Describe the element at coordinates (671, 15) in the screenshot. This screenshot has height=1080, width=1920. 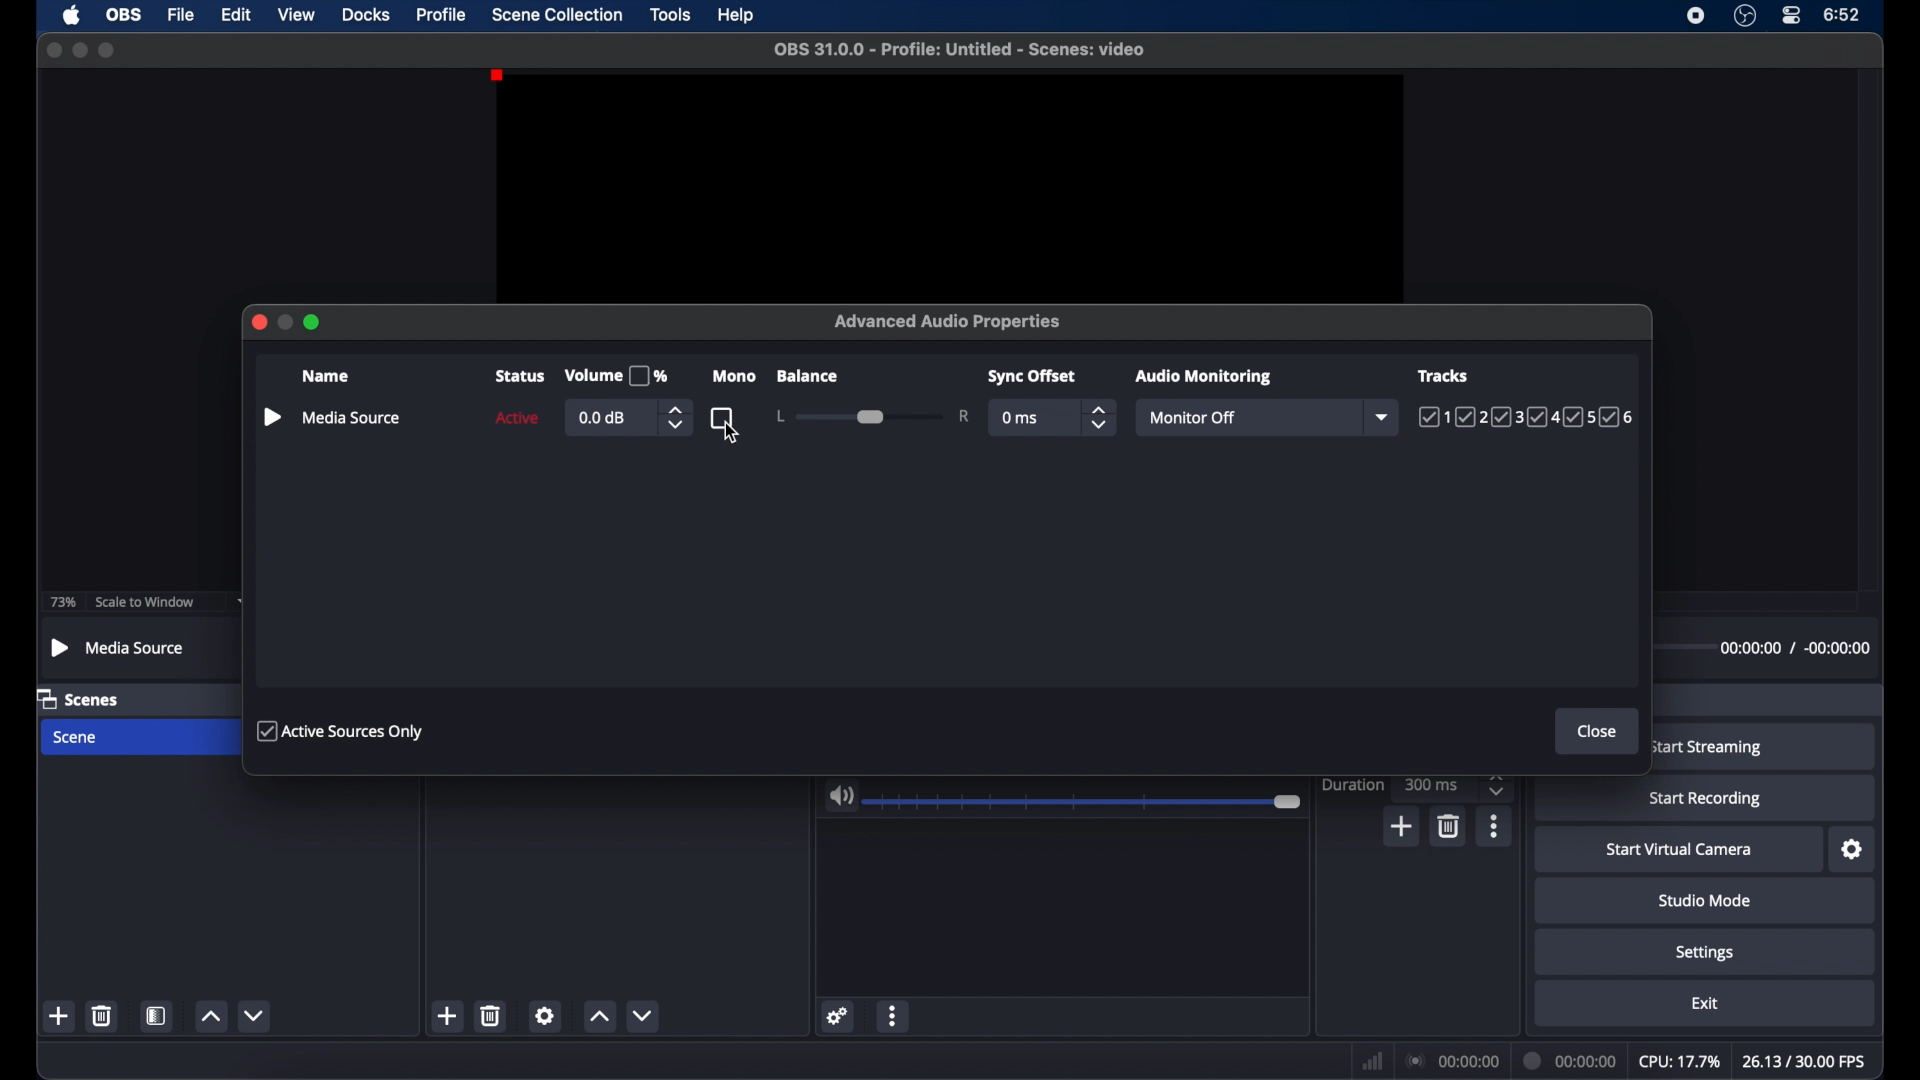
I see `tools` at that location.